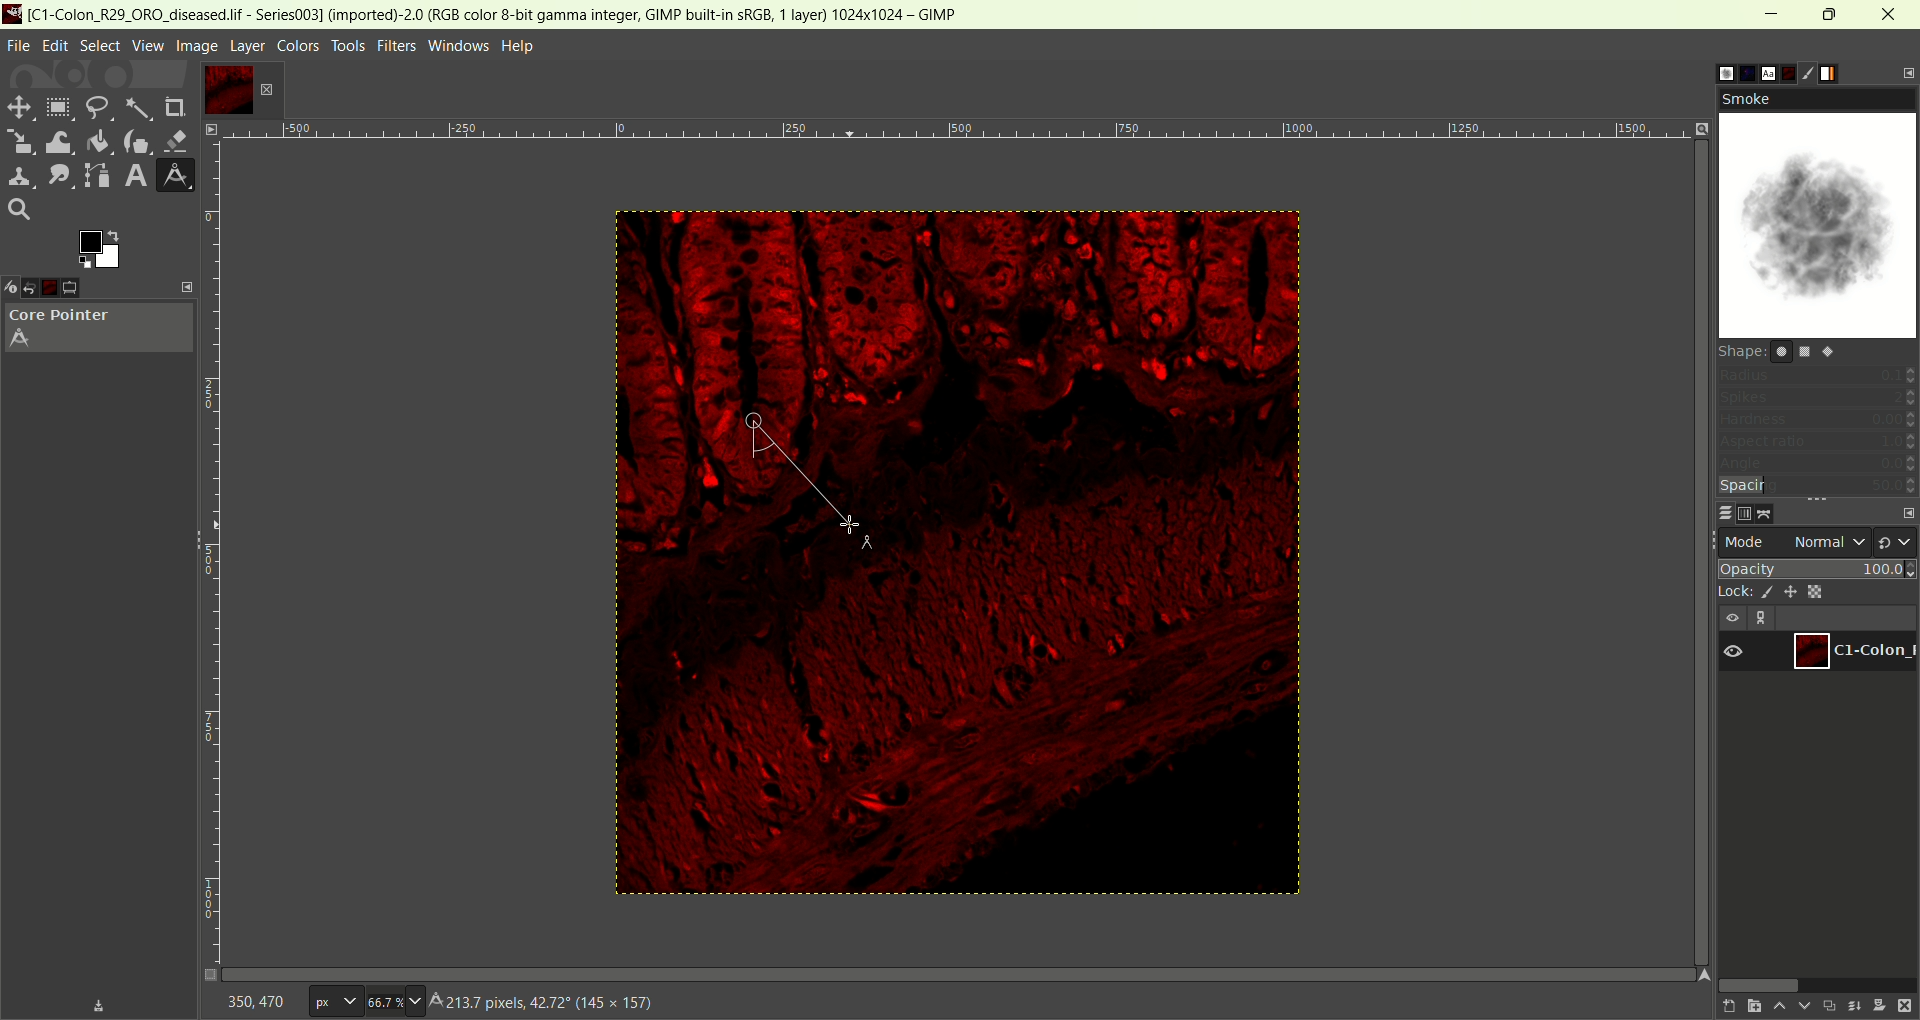 This screenshot has height=1020, width=1920. What do you see at coordinates (1731, 619) in the screenshot?
I see `visibility` at bounding box center [1731, 619].